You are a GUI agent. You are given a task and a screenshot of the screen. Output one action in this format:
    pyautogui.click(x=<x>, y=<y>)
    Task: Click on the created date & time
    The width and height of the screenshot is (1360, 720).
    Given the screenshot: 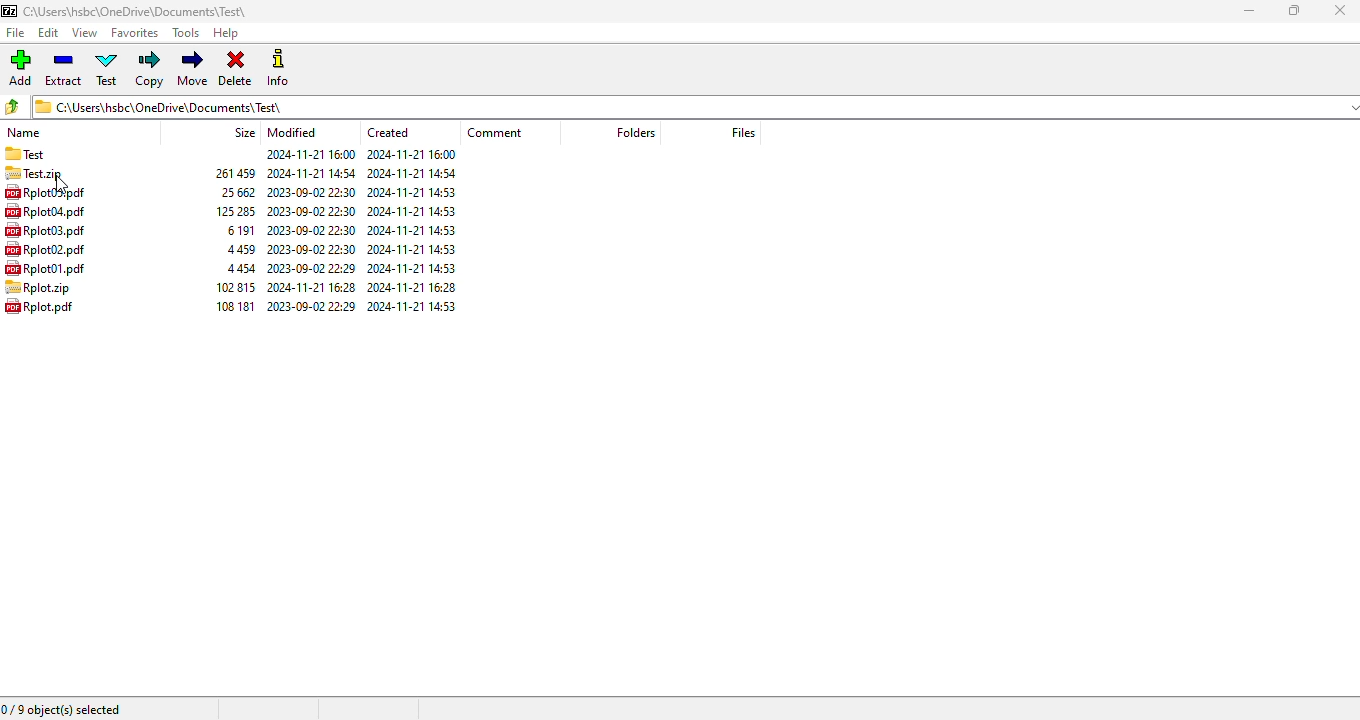 What is the action you would take?
    pyautogui.click(x=413, y=230)
    